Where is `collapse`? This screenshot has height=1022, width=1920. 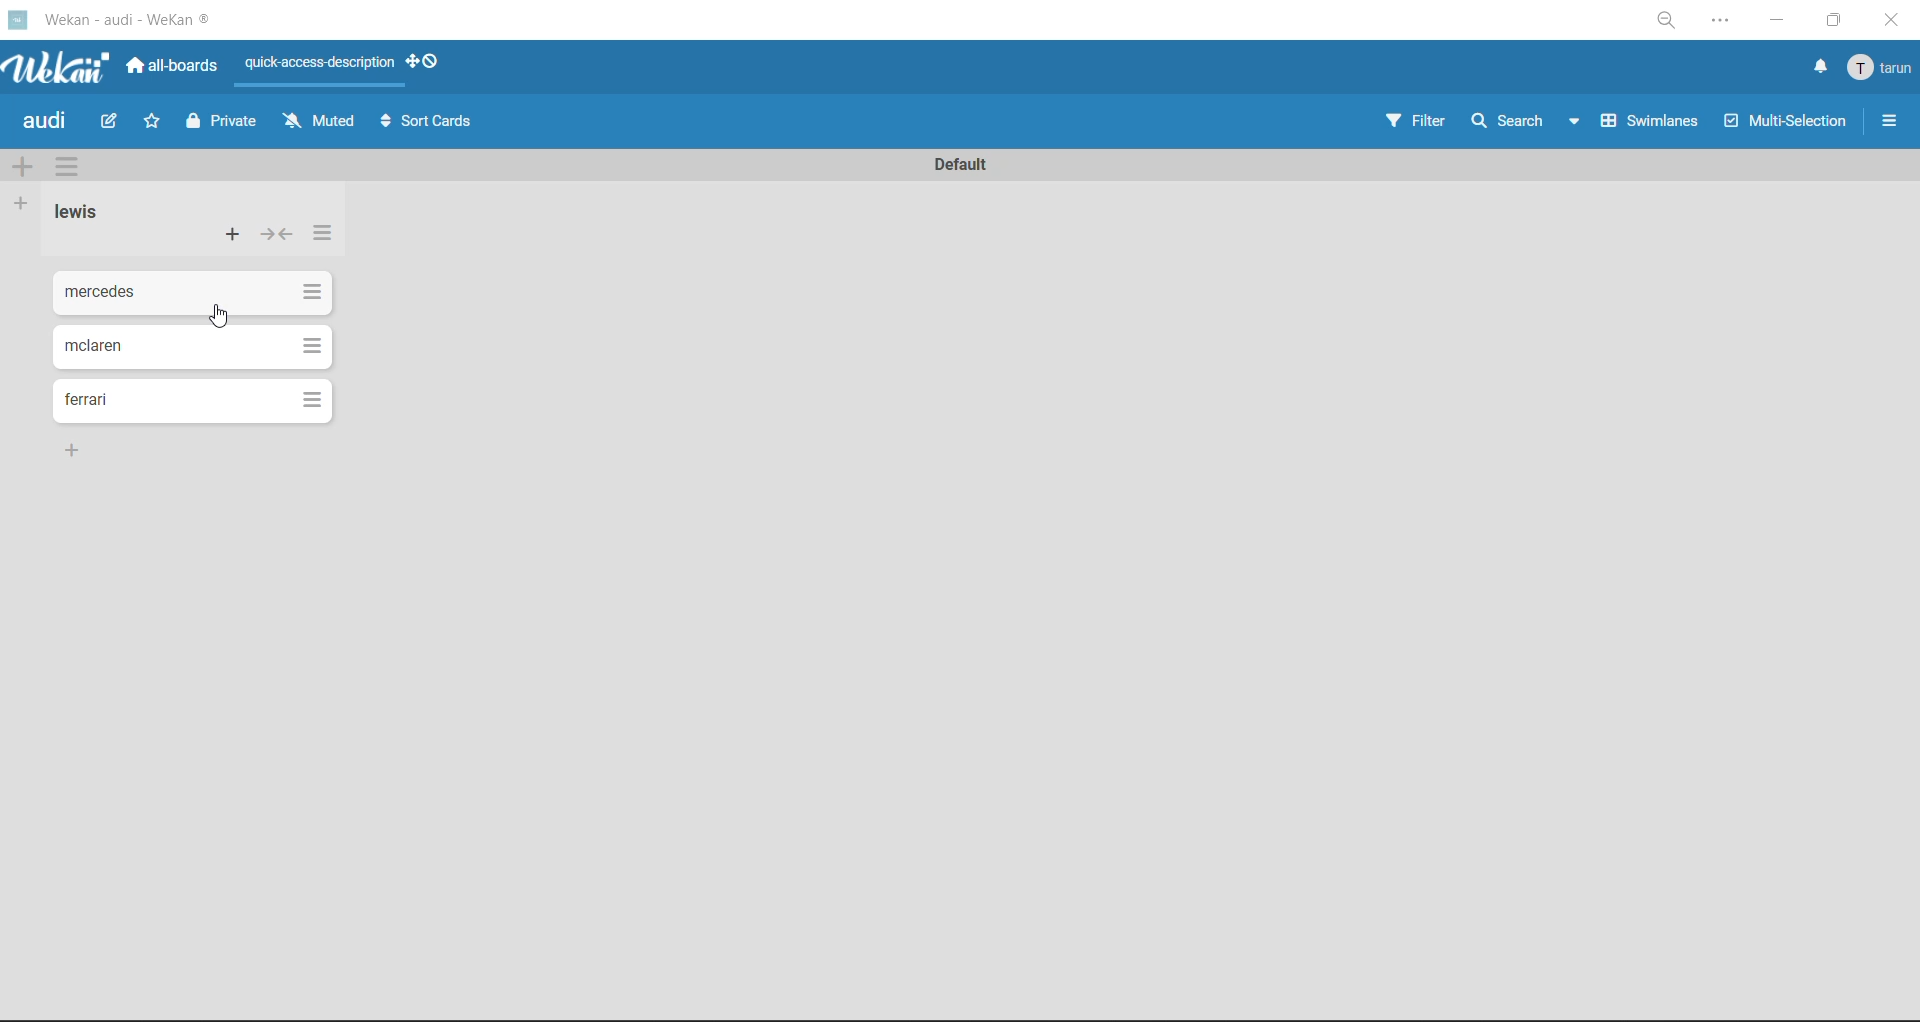
collapse is located at coordinates (275, 239).